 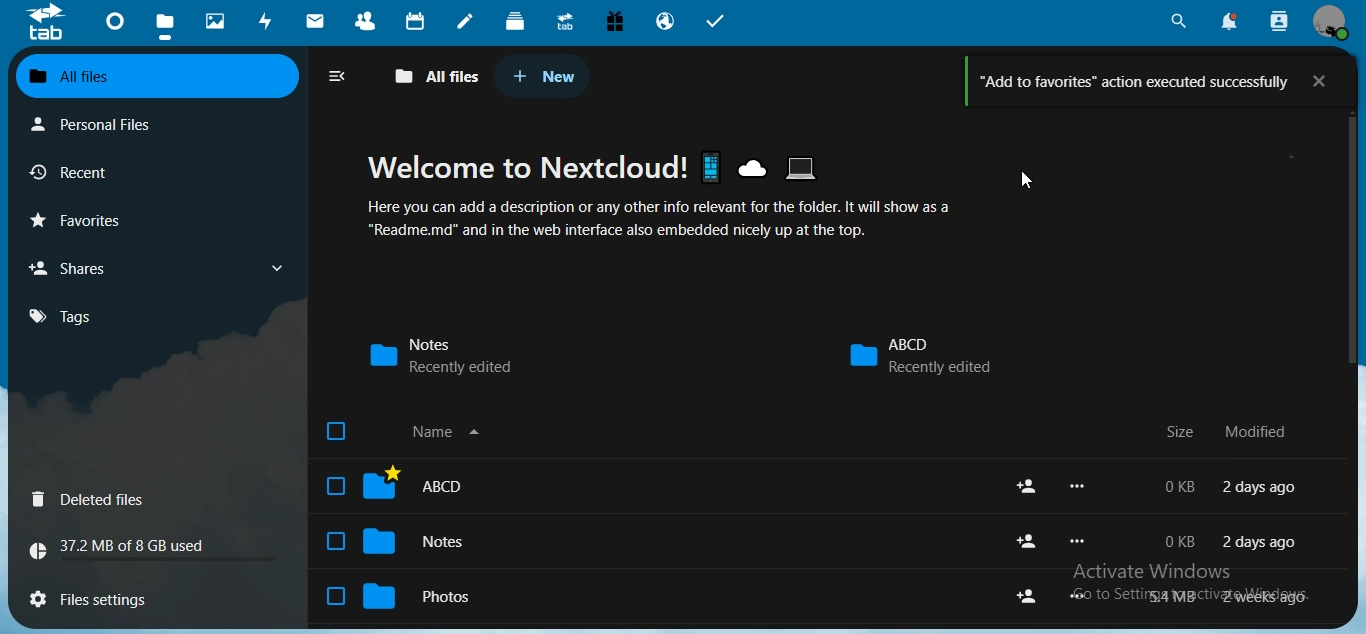 What do you see at coordinates (74, 268) in the screenshot?
I see `shares` at bounding box center [74, 268].